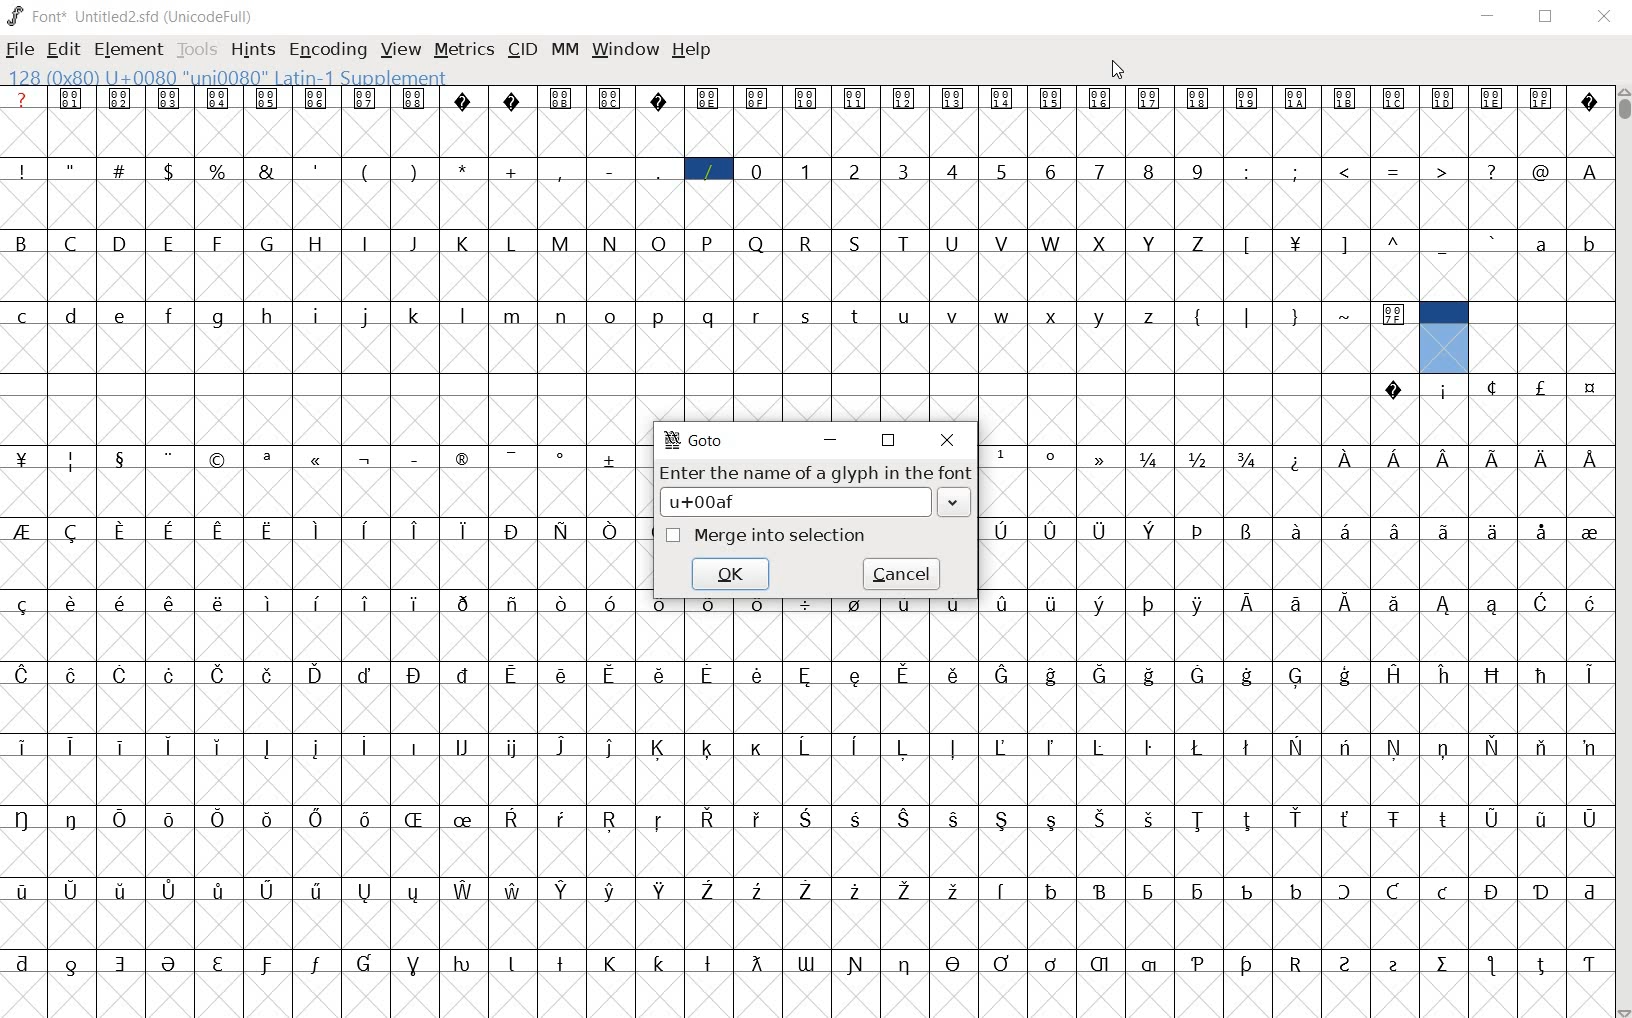 Image resolution: width=1632 pixels, height=1018 pixels. I want to click on %, so click(219, 169).